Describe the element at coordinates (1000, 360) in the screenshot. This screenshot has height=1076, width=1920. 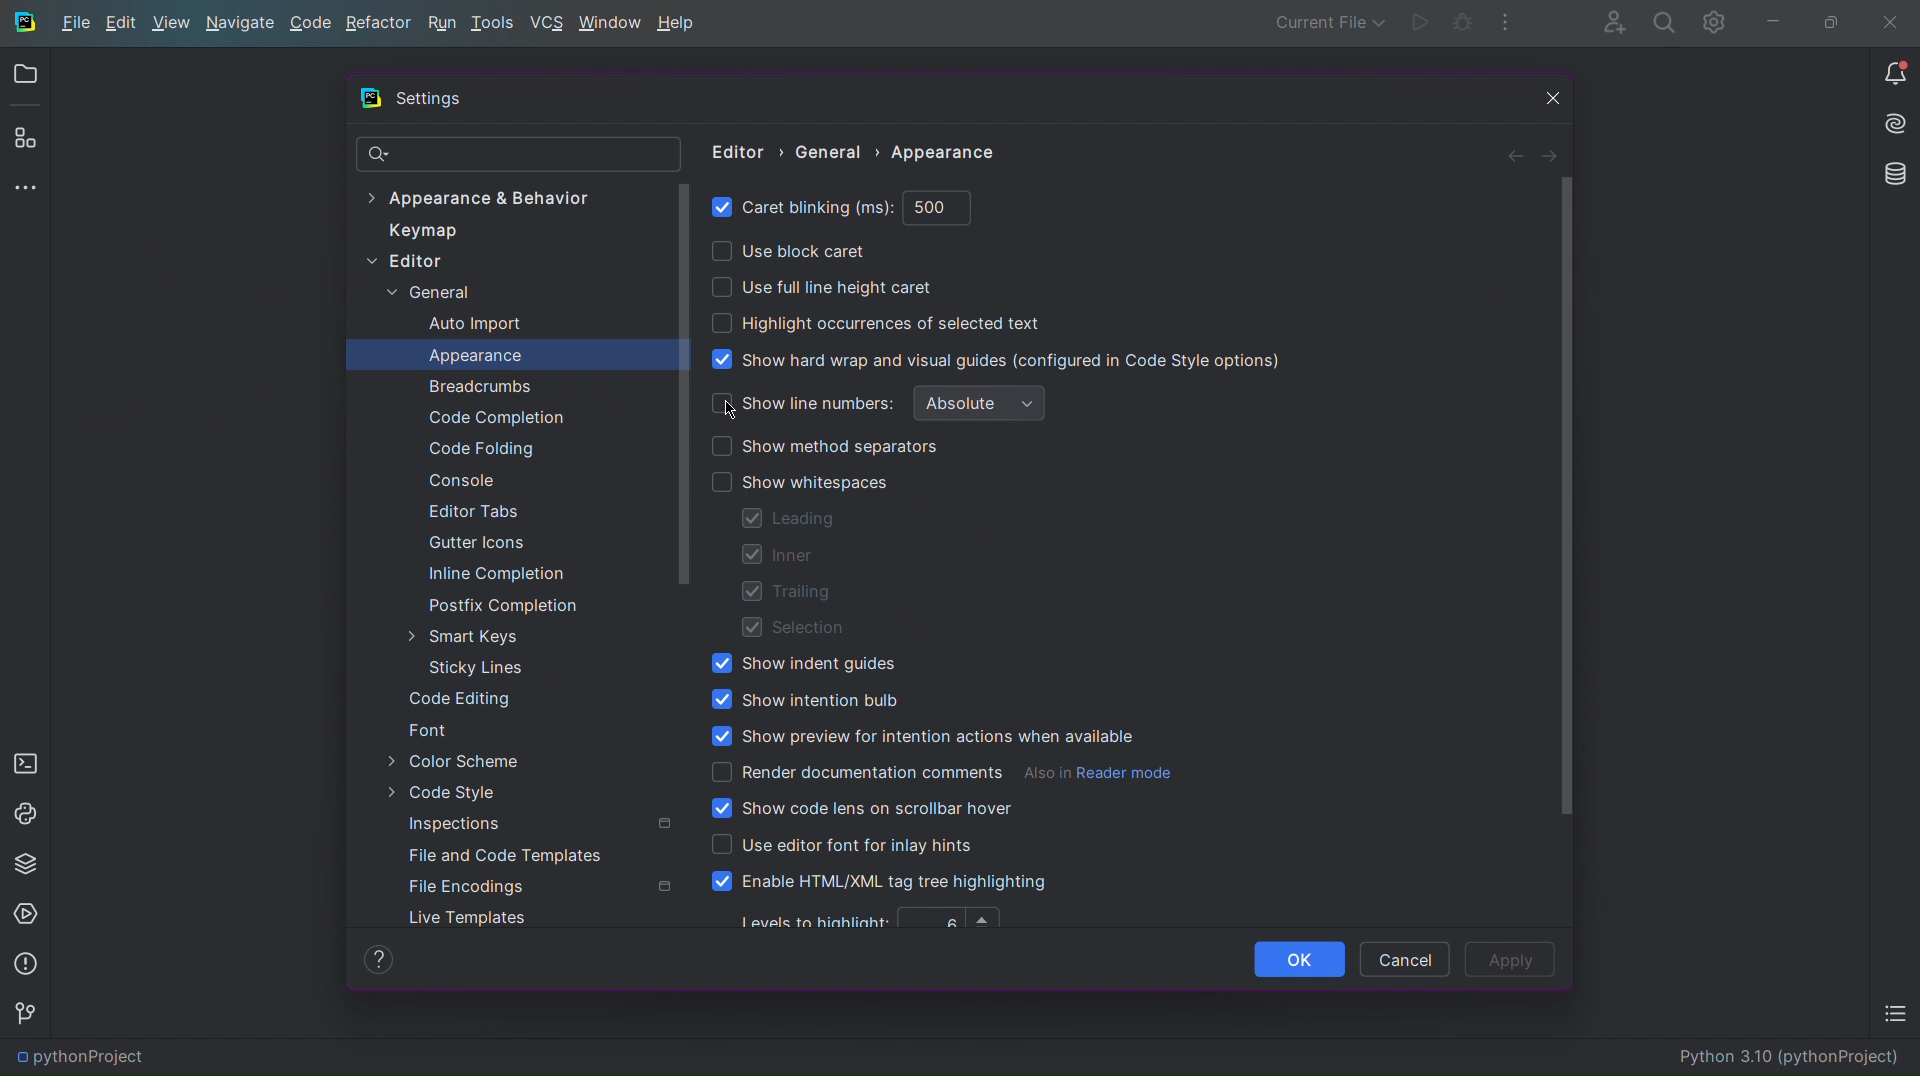
I see `Show hard wrap and visual guides` at that location.